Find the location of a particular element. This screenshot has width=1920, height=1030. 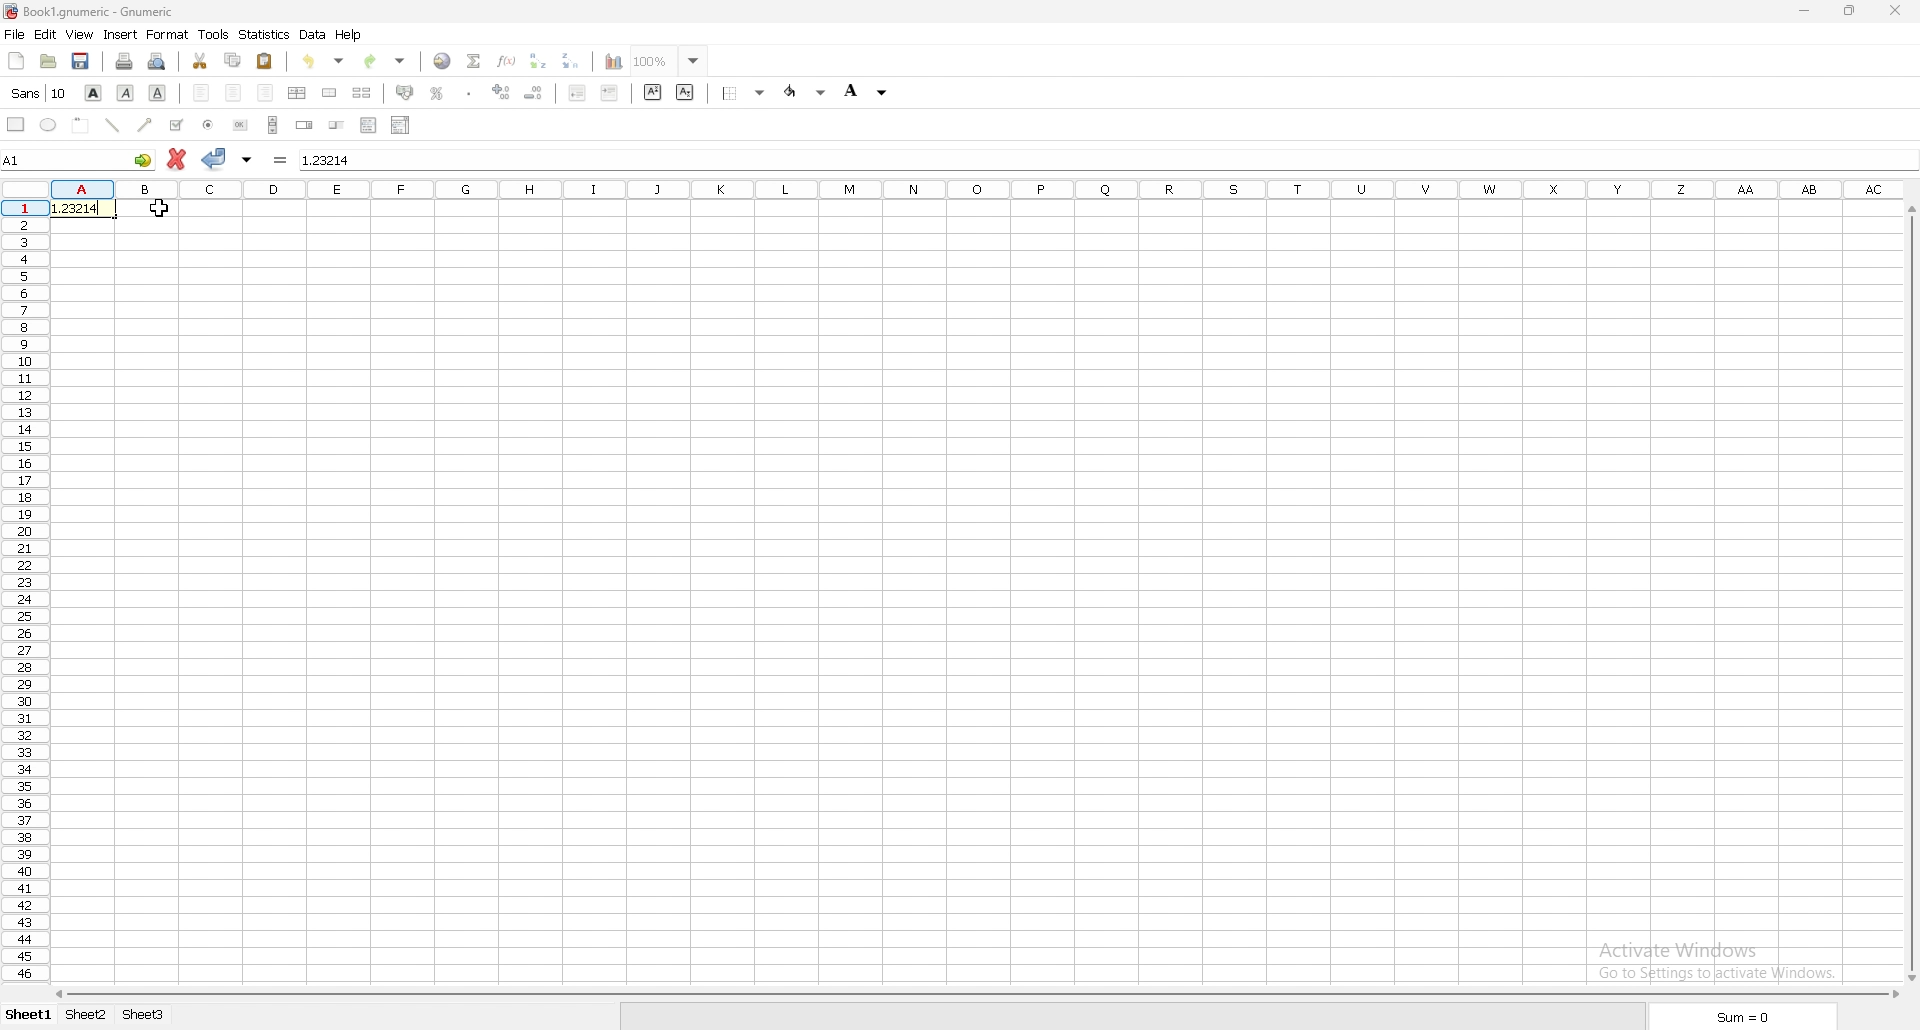

cancel changes is located at coordinates (177, 159).